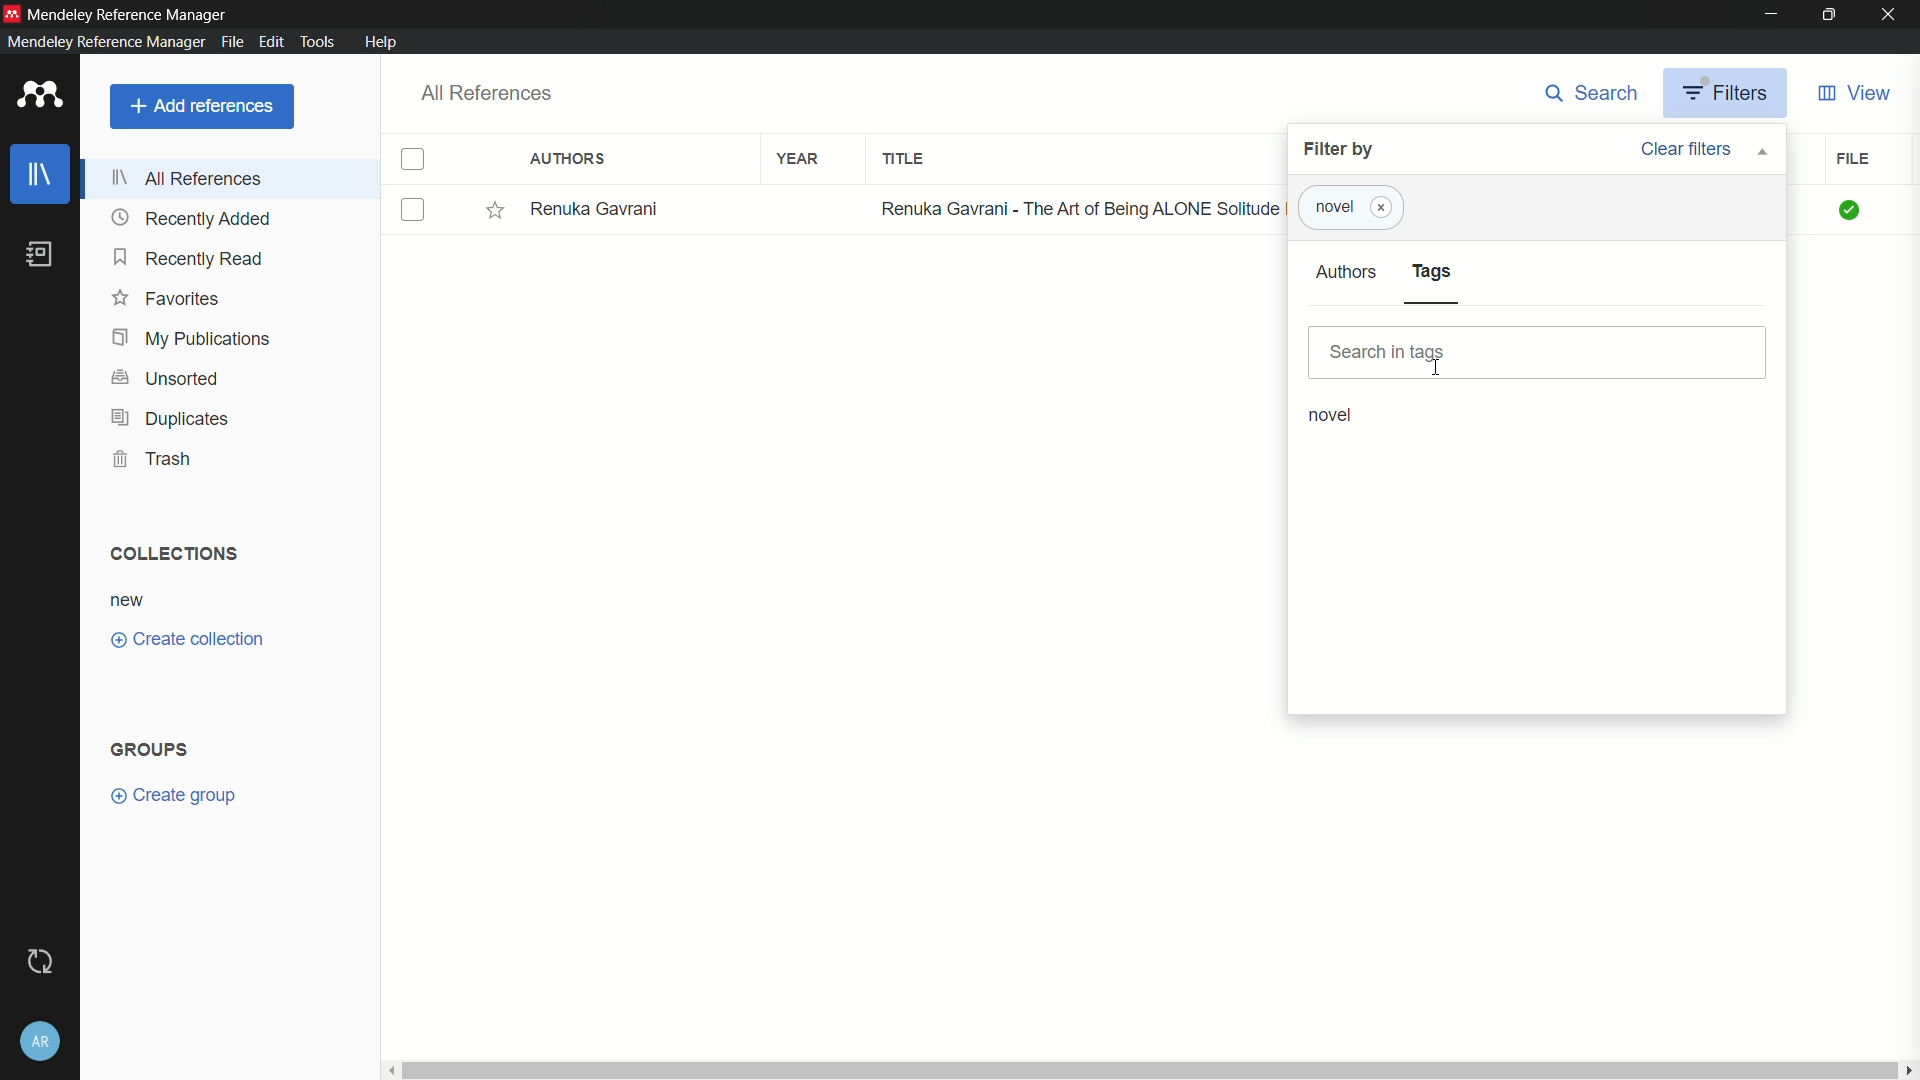 The image size is (1920, 1080). Describe the element at coordinates (172, 418) in the screenshot. I see `duplicates` at that location.